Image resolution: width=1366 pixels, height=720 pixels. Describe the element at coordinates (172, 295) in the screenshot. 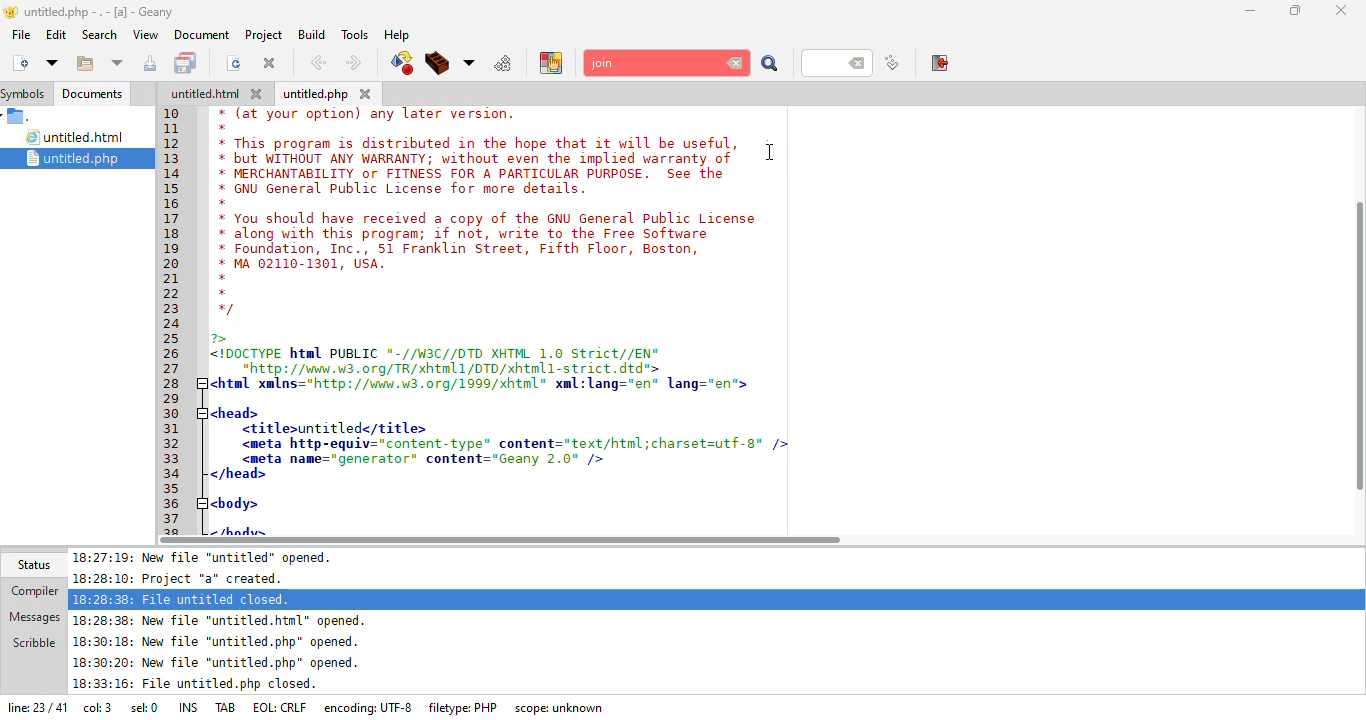

I see `22` at that location.